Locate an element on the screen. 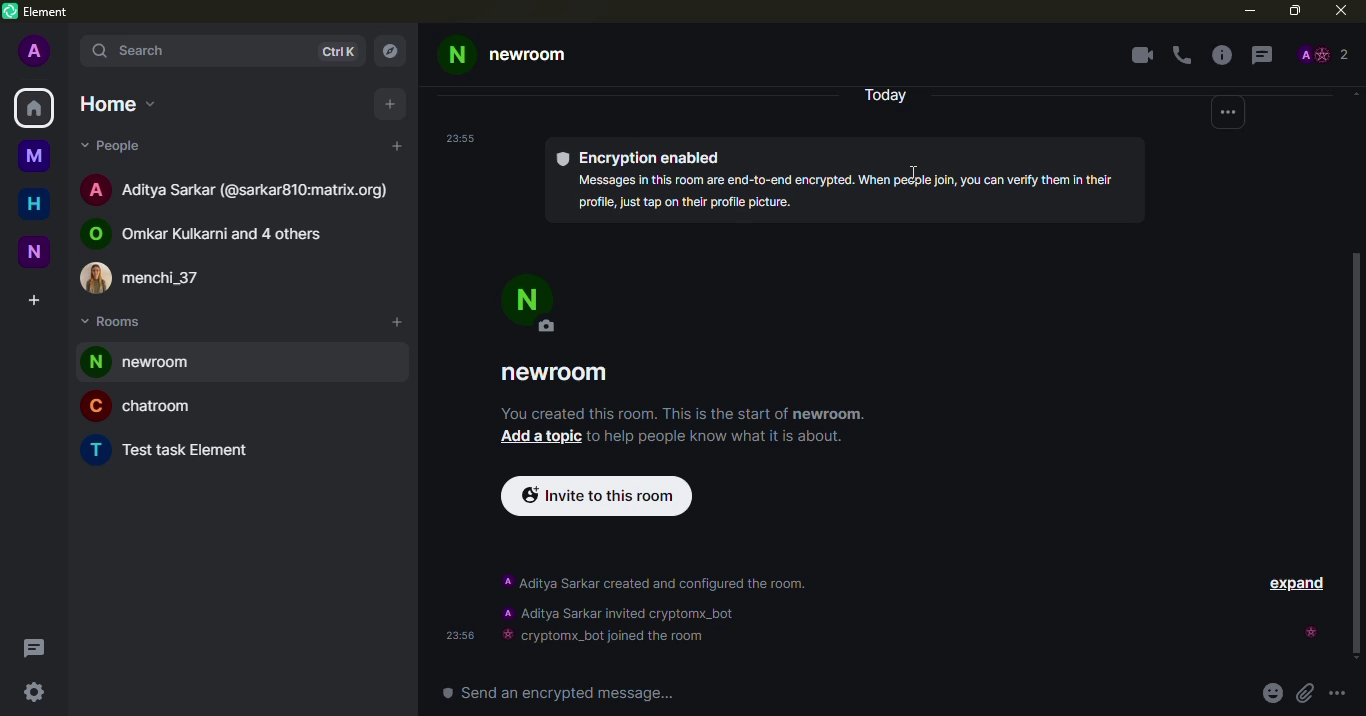 This screenshot has height=716, width=1366. more is located at coordinates (1342, 695).